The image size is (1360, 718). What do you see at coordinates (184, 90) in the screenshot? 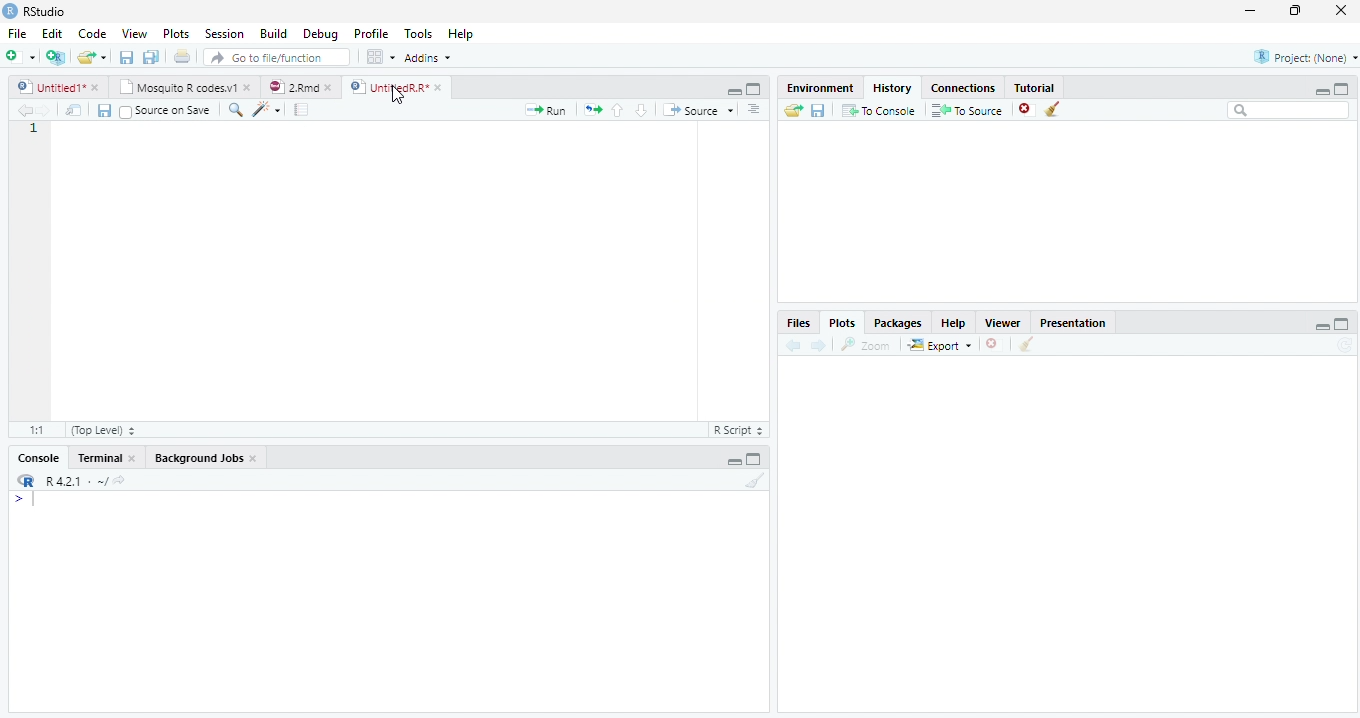
I see `Mosquito R codes1` at bounding box center [184, 90].